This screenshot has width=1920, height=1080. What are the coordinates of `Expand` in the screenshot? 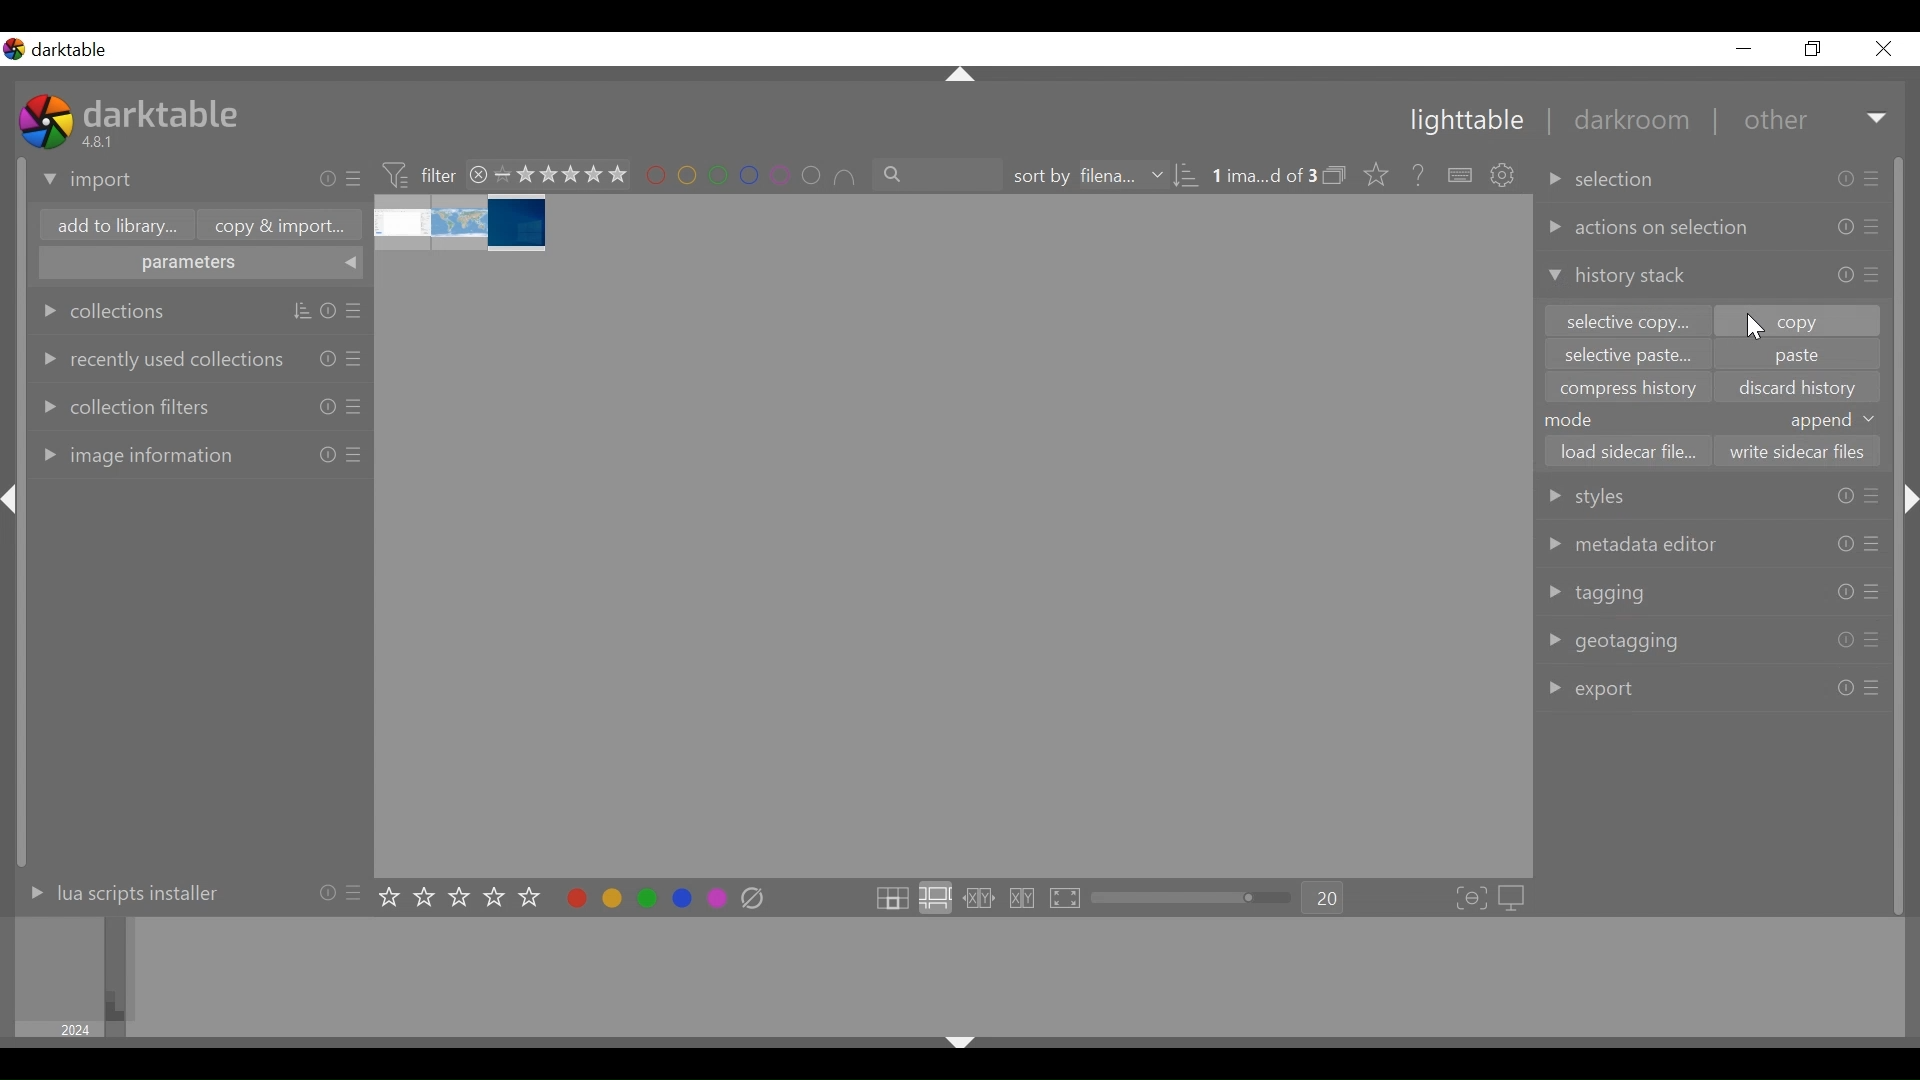 It's located at (1879, 120).